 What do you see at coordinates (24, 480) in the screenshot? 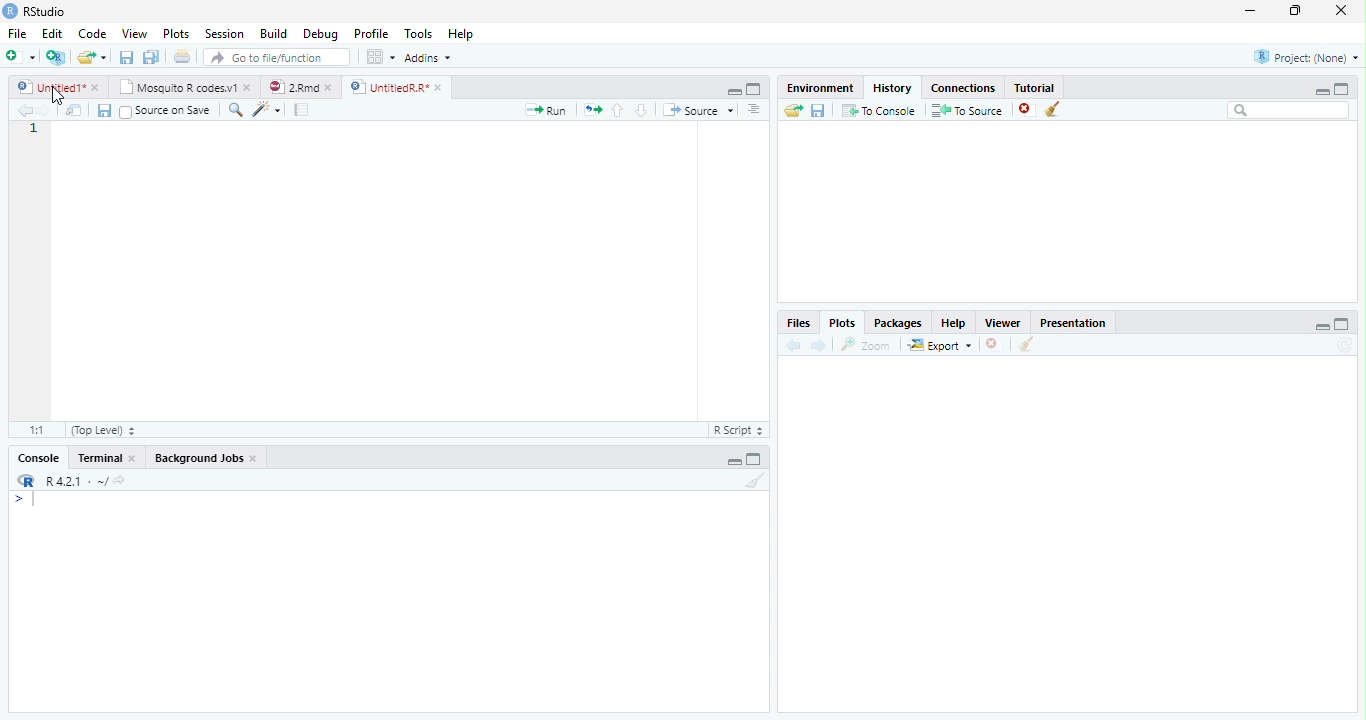
I see `R` at bounding box center [24, 480].